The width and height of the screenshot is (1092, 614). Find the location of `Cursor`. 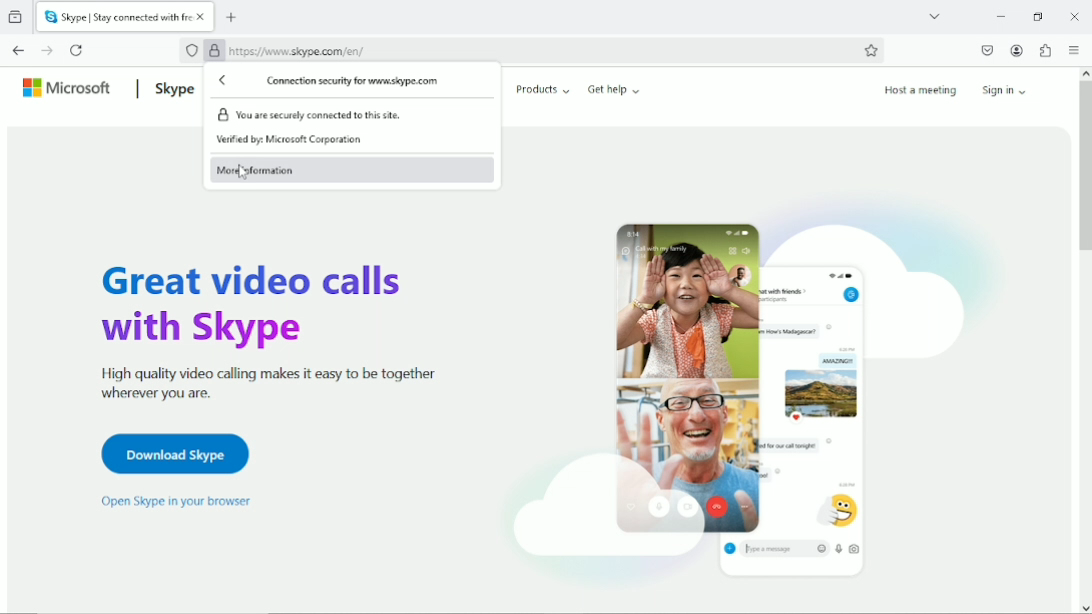

Cursor is located at coordinates (242, 174).